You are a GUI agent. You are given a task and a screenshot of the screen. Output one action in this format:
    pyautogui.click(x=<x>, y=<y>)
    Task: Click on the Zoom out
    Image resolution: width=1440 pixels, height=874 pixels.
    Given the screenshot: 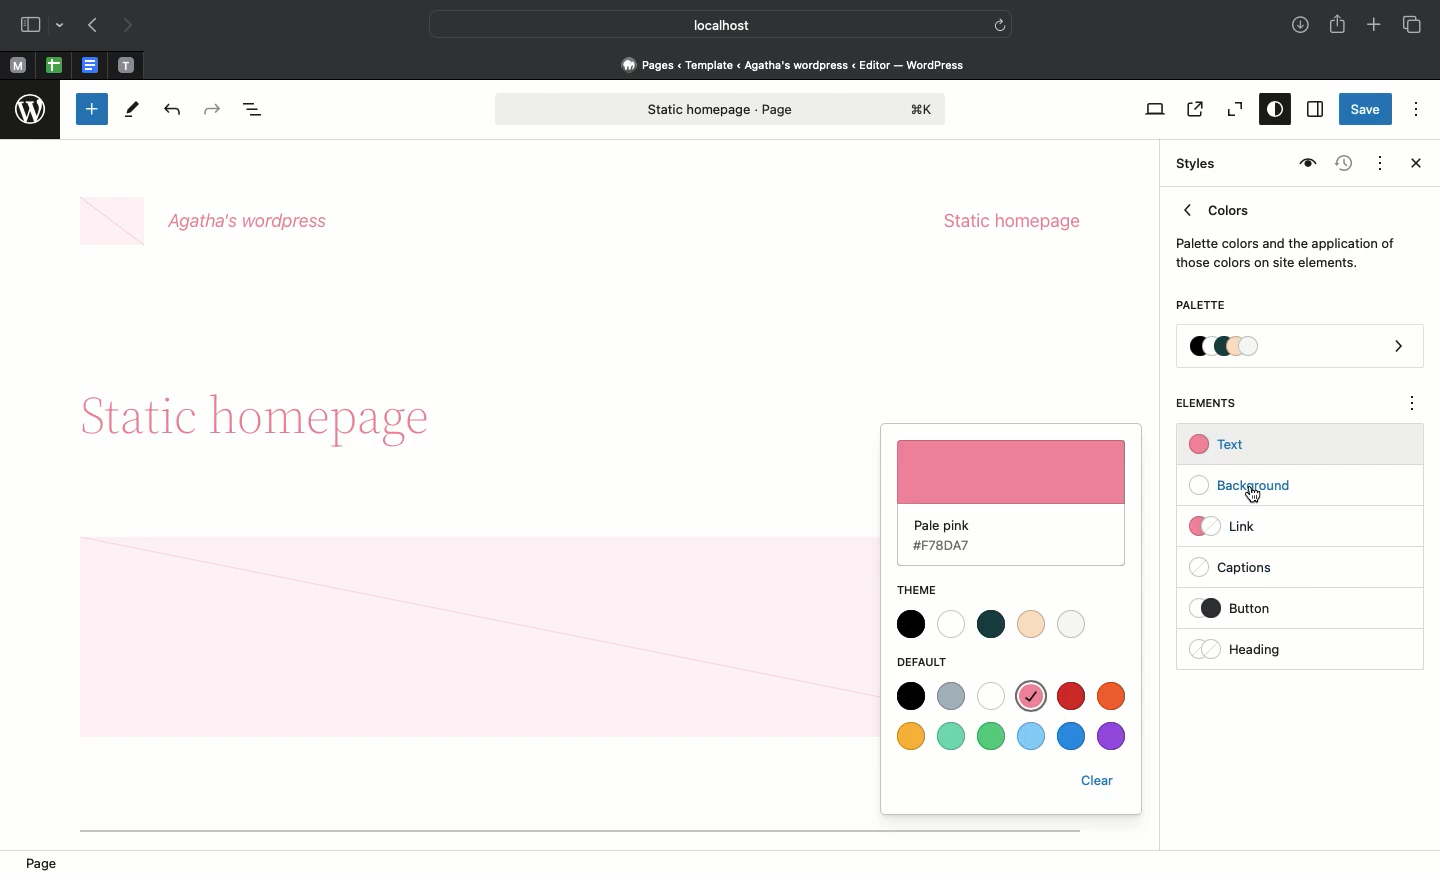 What is the action you would take?
    pyautogui.click(x=1232, y=110)
    